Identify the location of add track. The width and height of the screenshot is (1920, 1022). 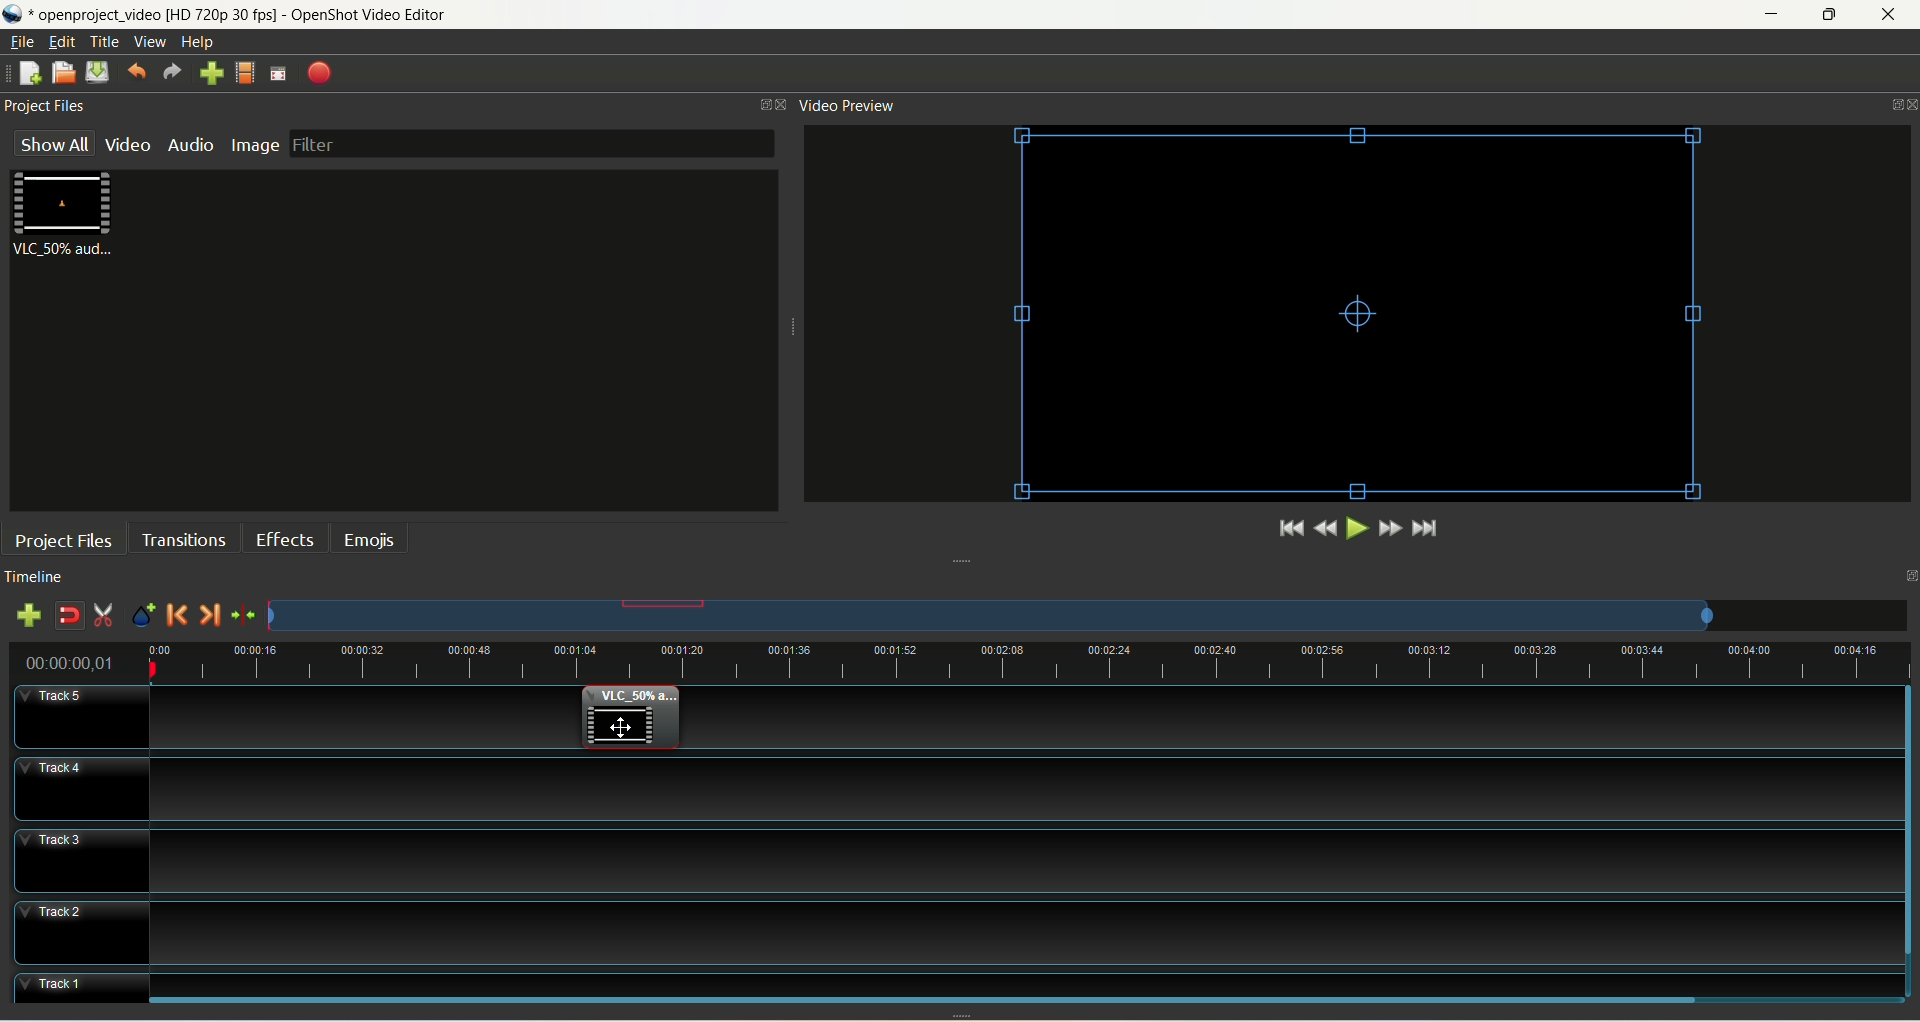
(26, 615).